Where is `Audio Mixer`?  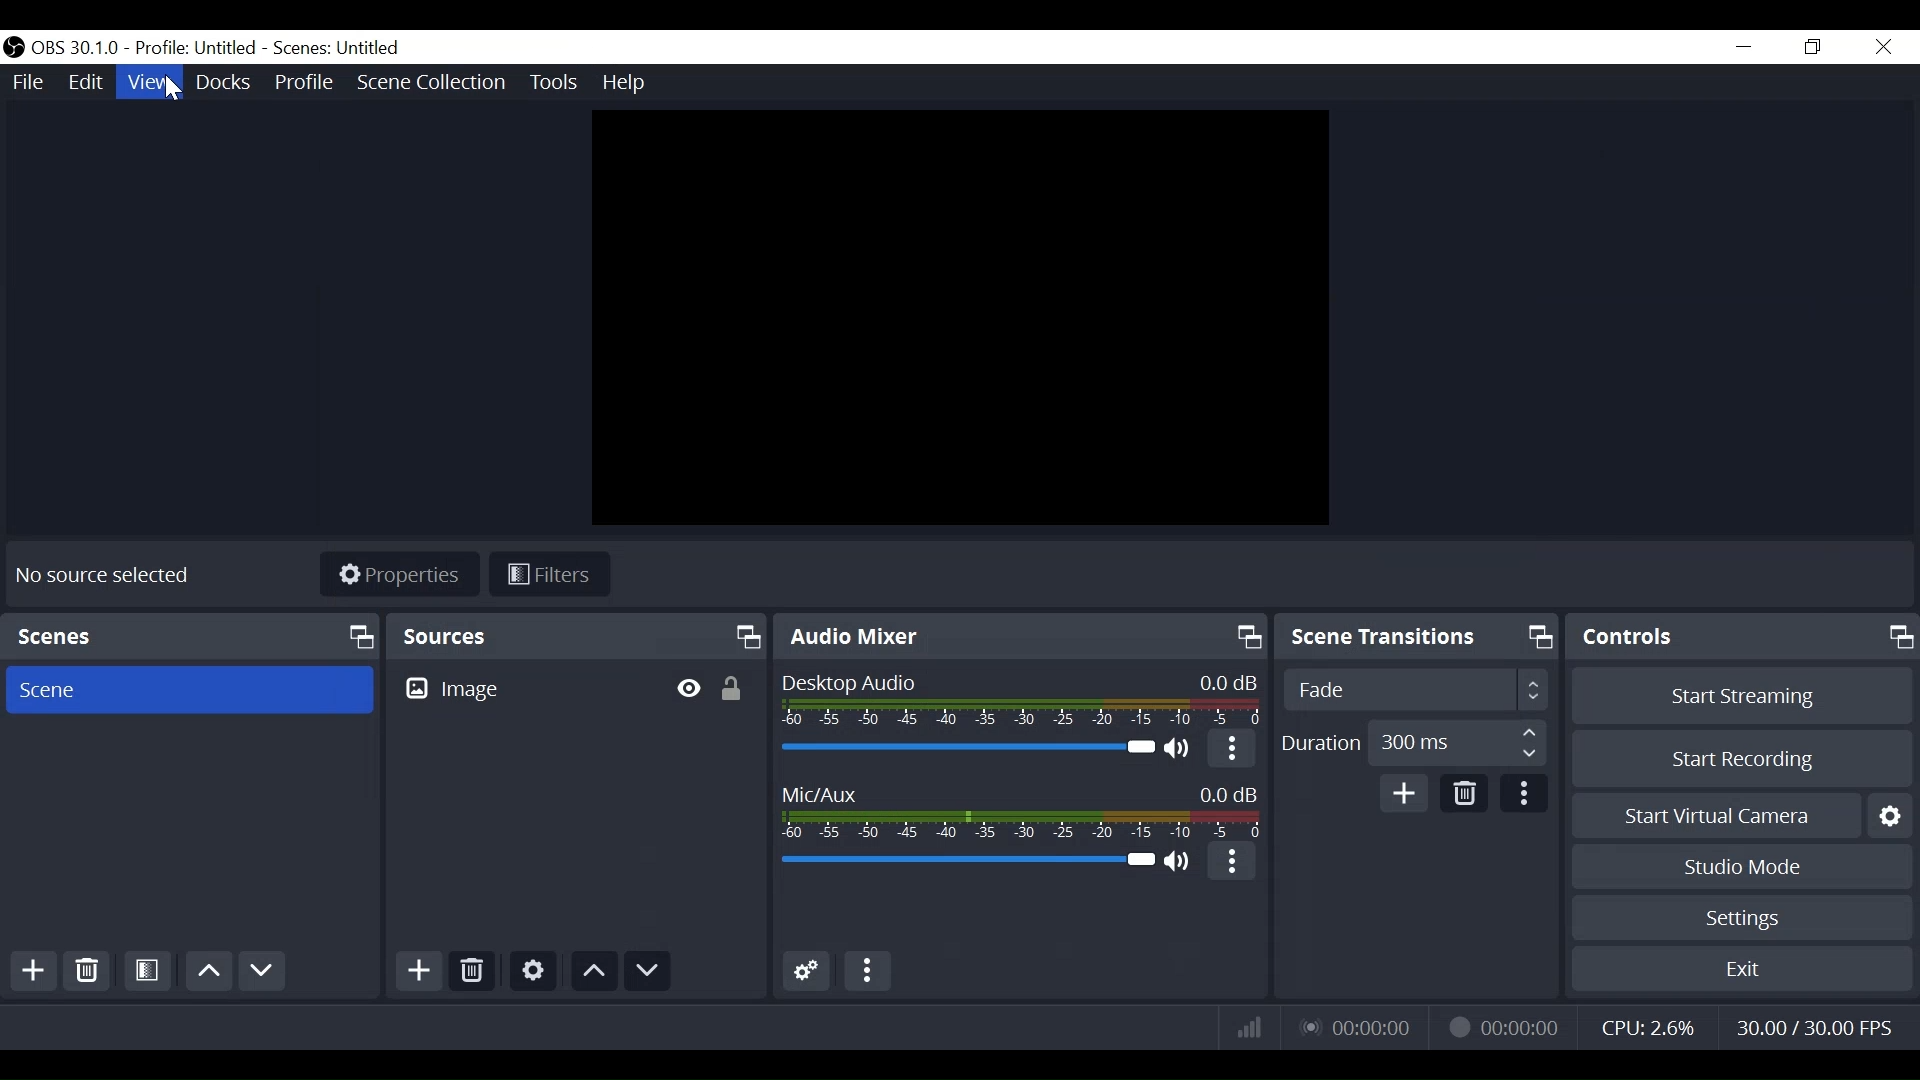
Audio Mixer is located at coordinates (1022, 635).